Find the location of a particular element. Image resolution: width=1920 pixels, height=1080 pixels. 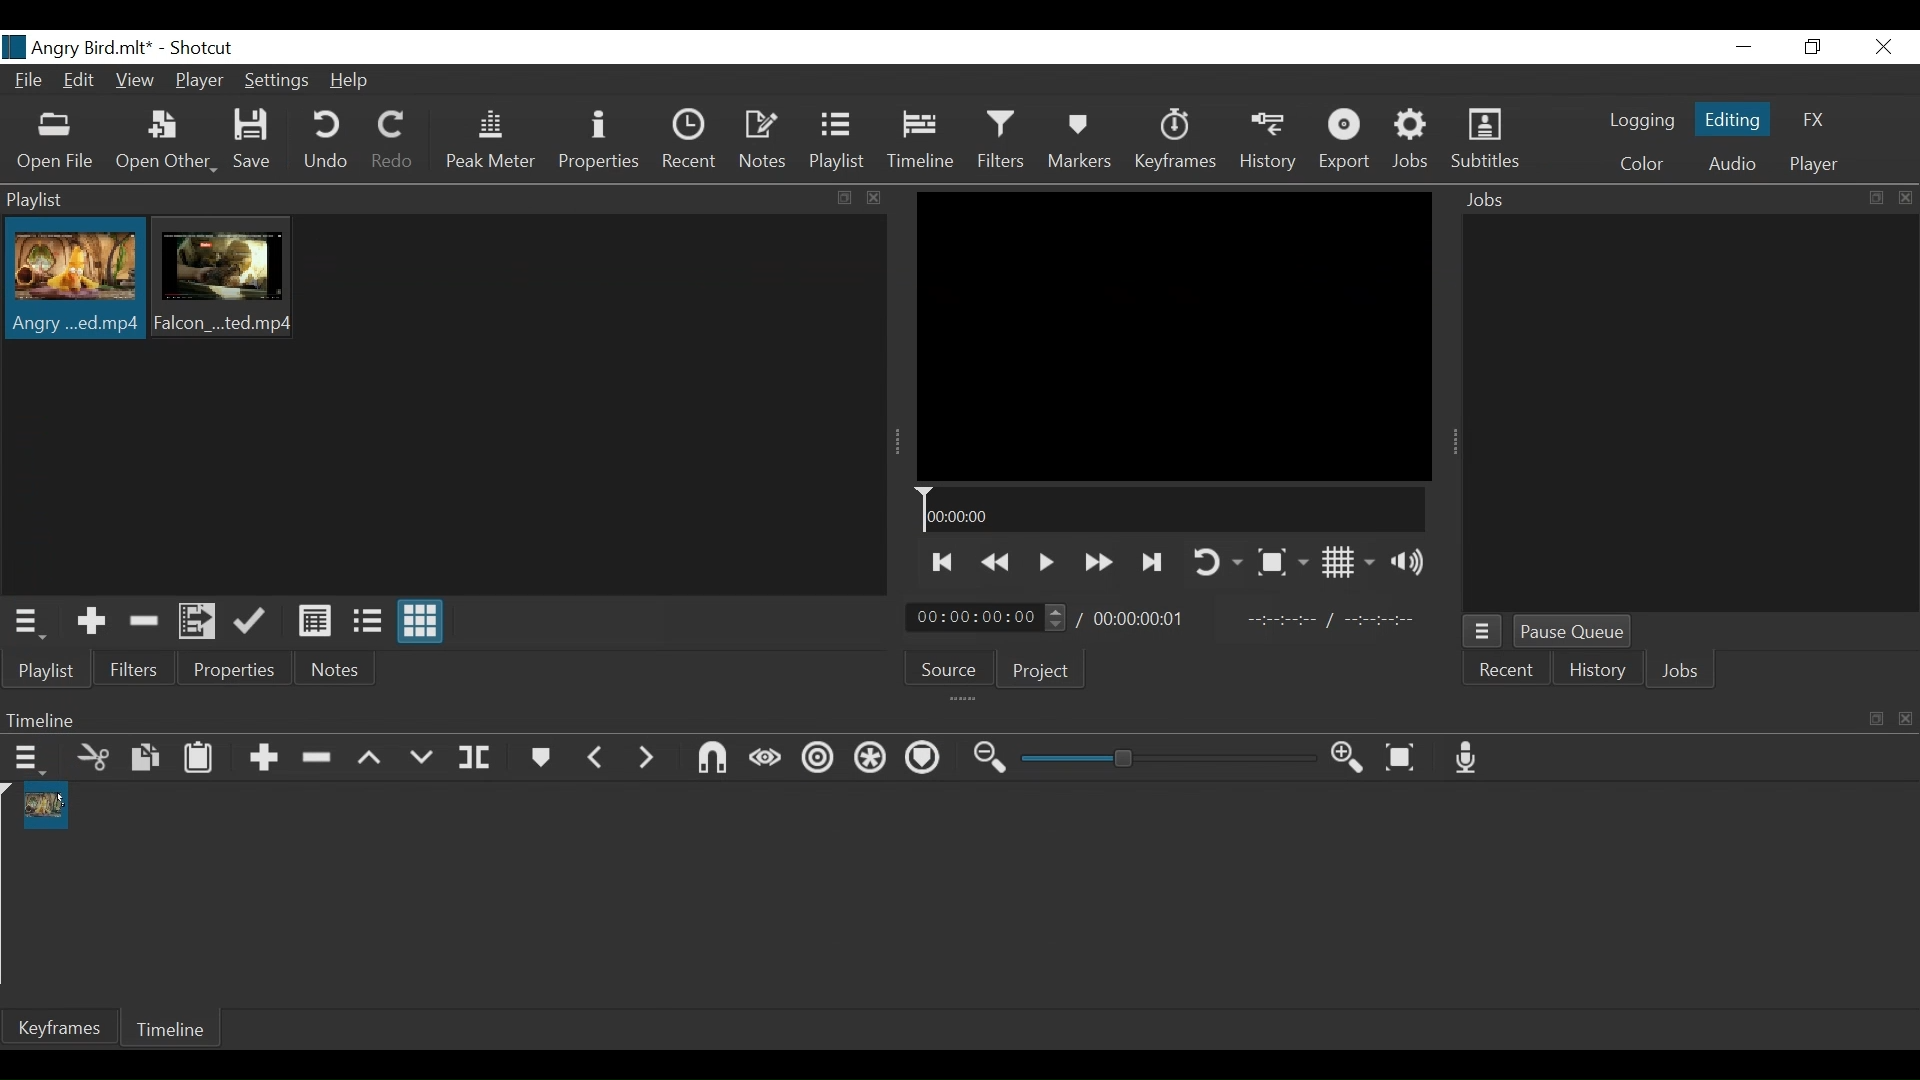

Lift is located at coordinates (375, 758).